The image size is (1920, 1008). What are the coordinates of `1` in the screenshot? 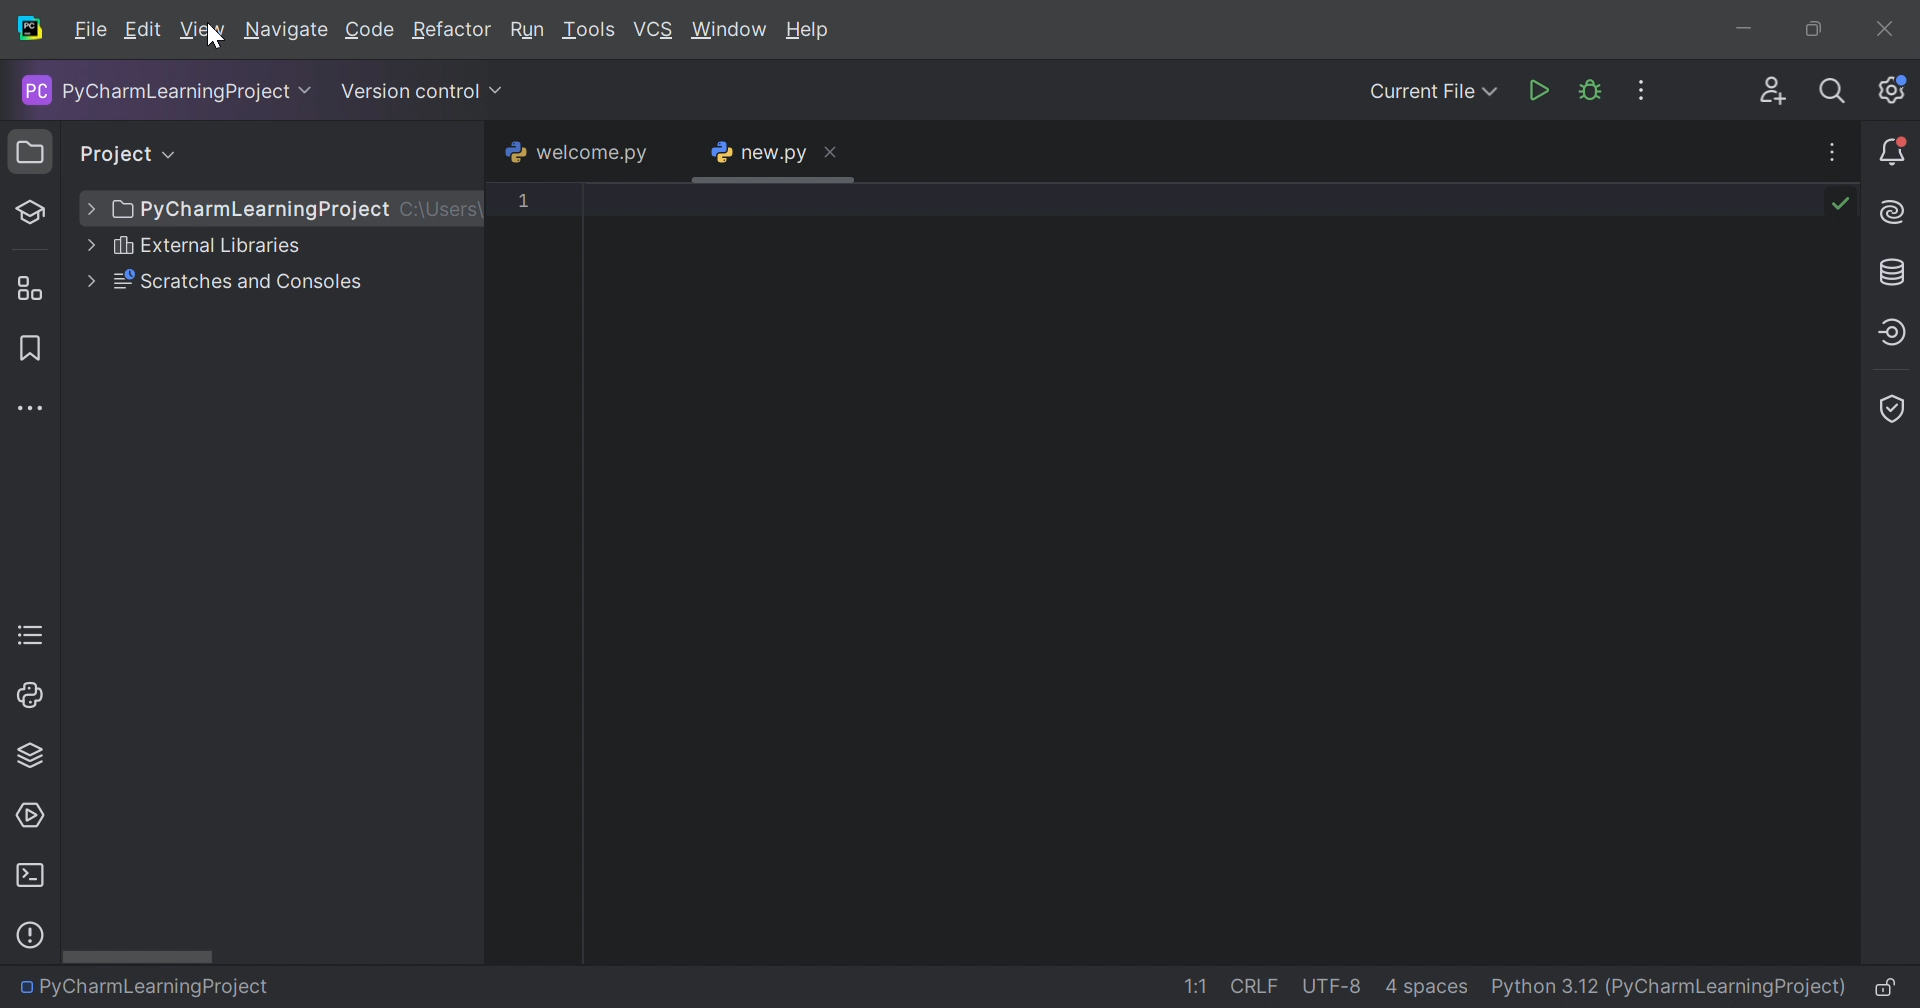 It's located at (526, 202).